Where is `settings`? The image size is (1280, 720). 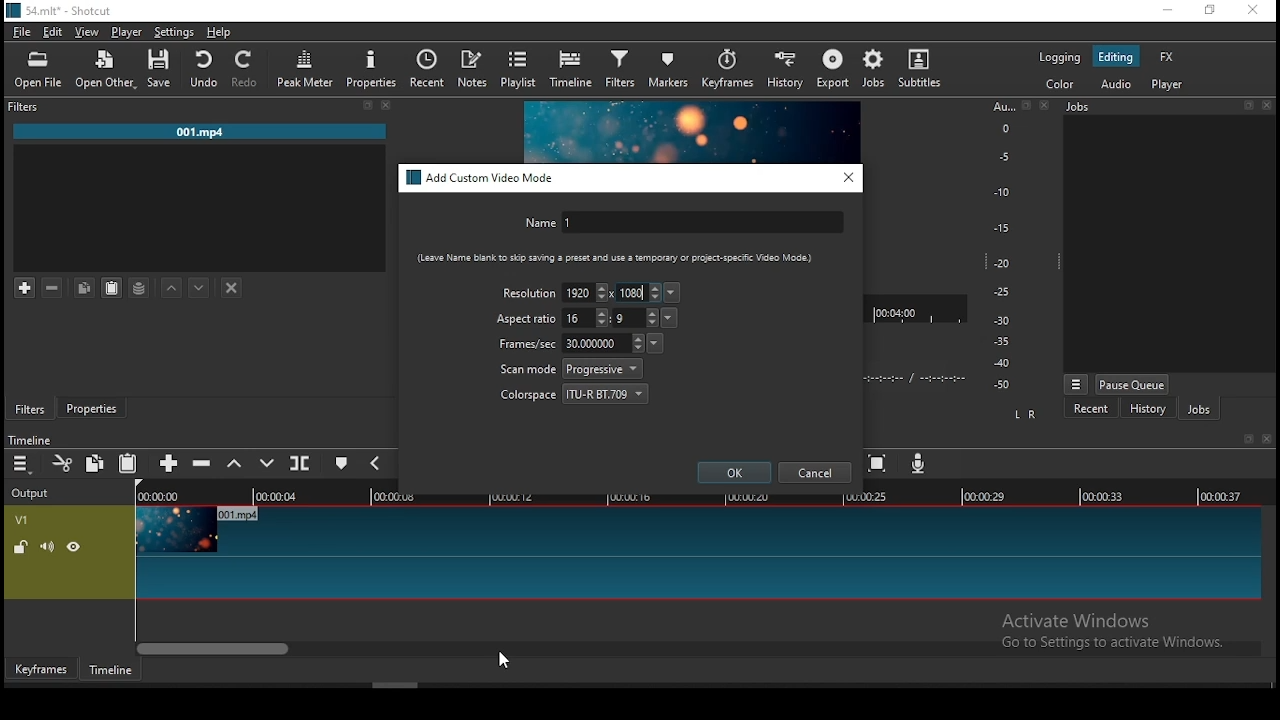
settings is located at coordinates (171, 32).